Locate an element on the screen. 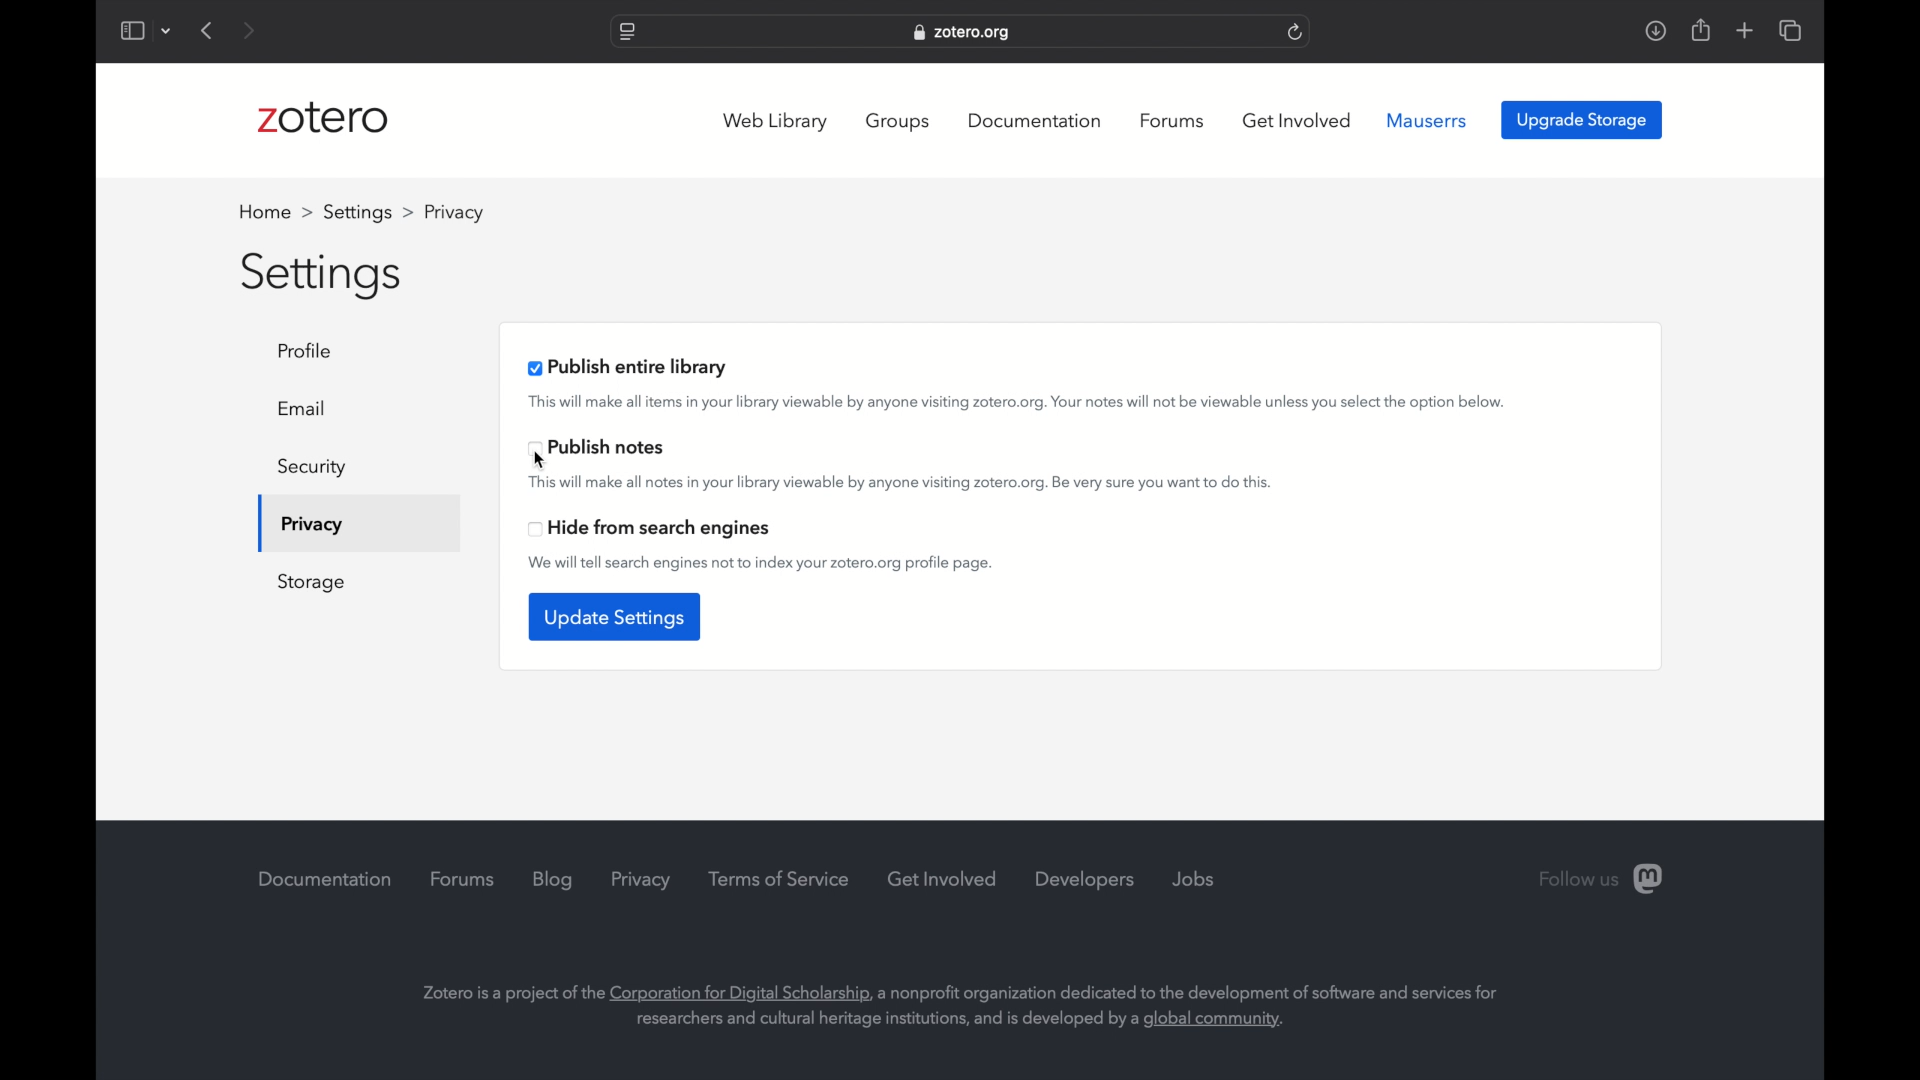 Image resolution: width=1920 pixels, height=1080 pixels. profile is located at coordinates (310, 351).